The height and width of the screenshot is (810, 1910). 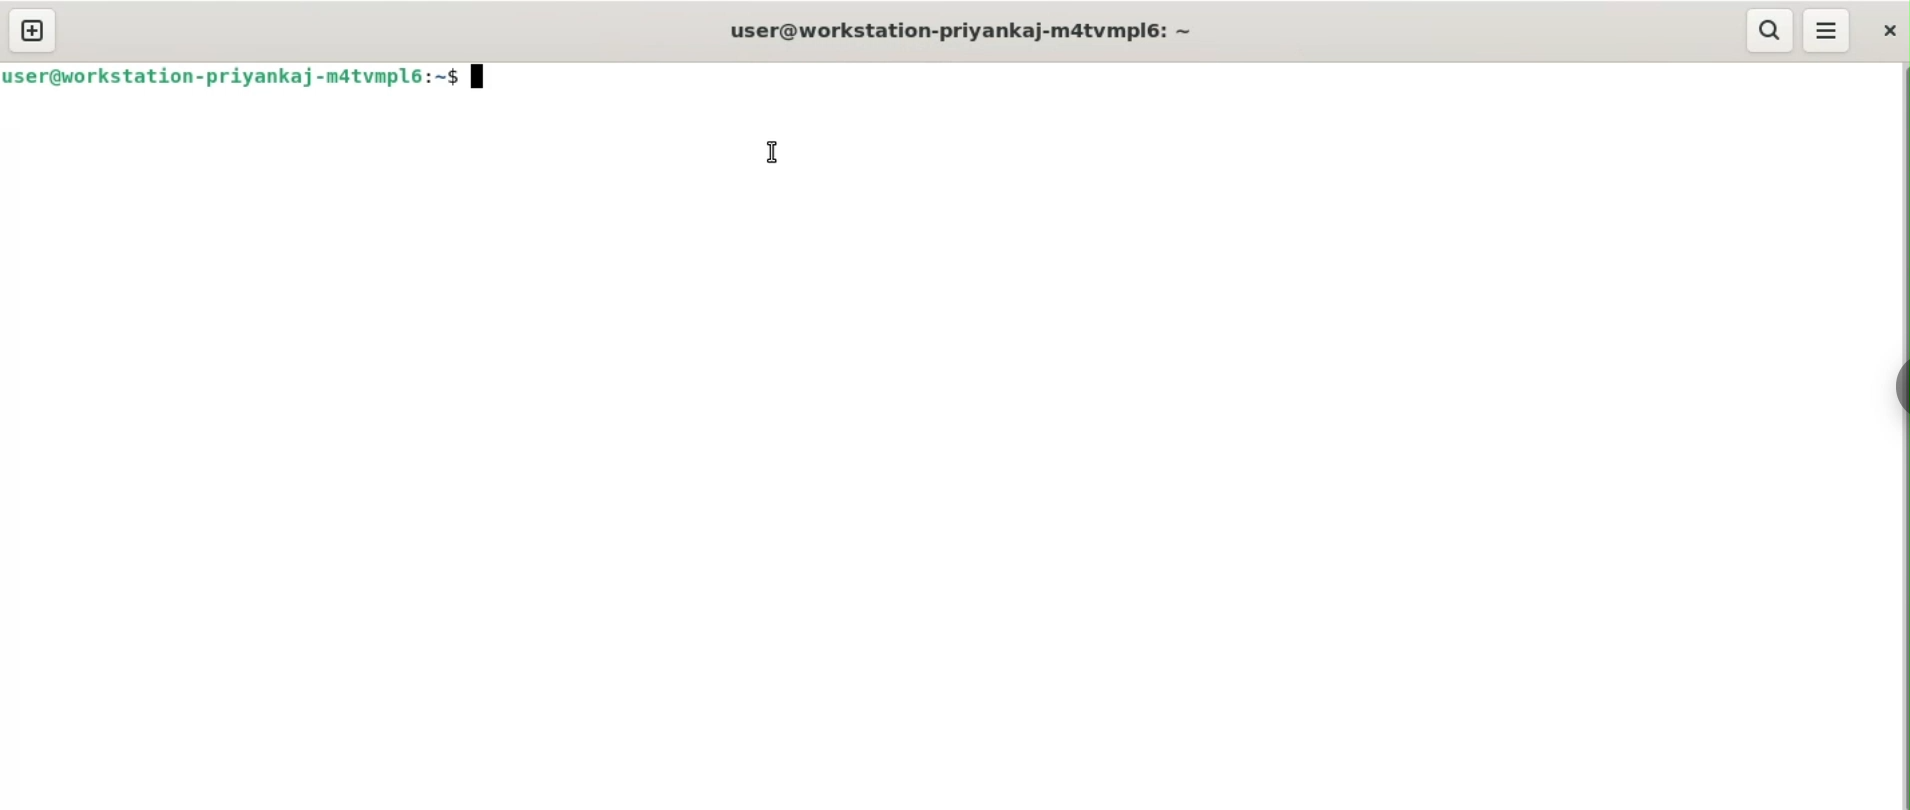 What do you see at coordinates (1828, 31) in the screenshot?
I see `menu` at bounding box center [1828, 31].